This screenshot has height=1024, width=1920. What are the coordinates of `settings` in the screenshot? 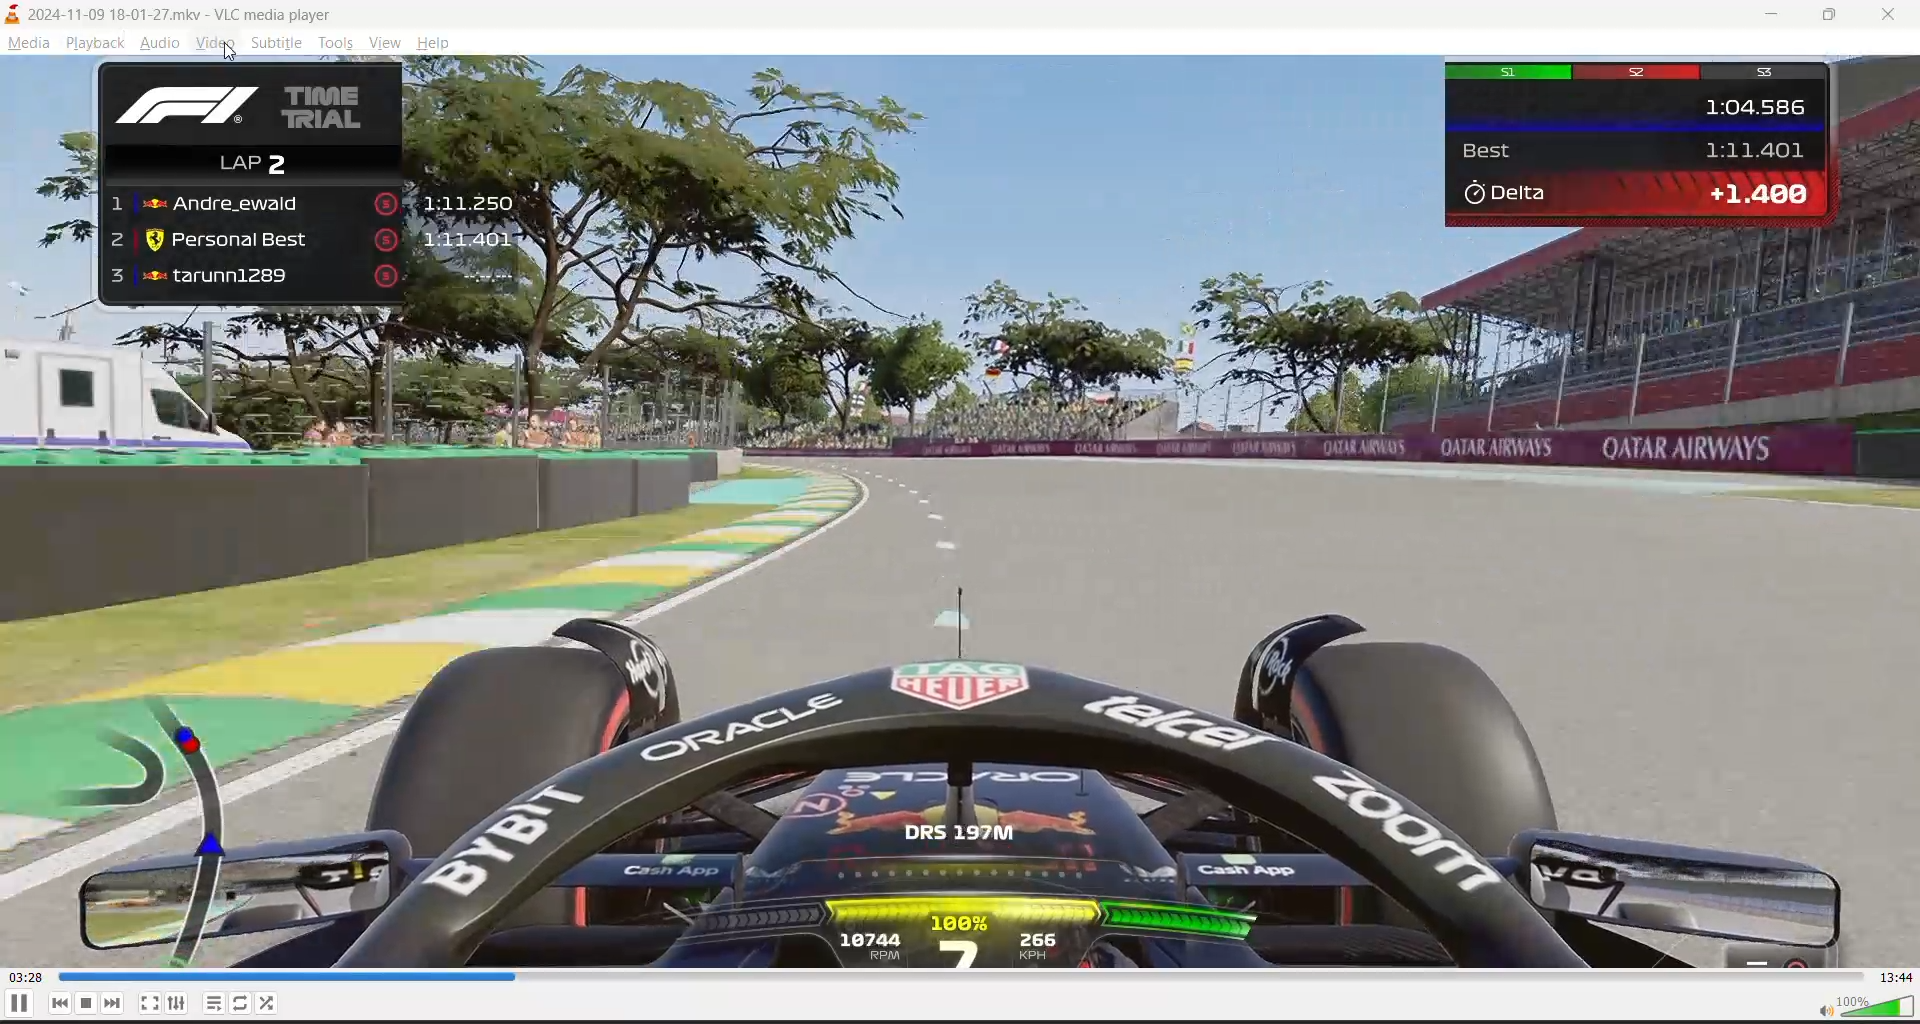 It's located at (175, 1003).